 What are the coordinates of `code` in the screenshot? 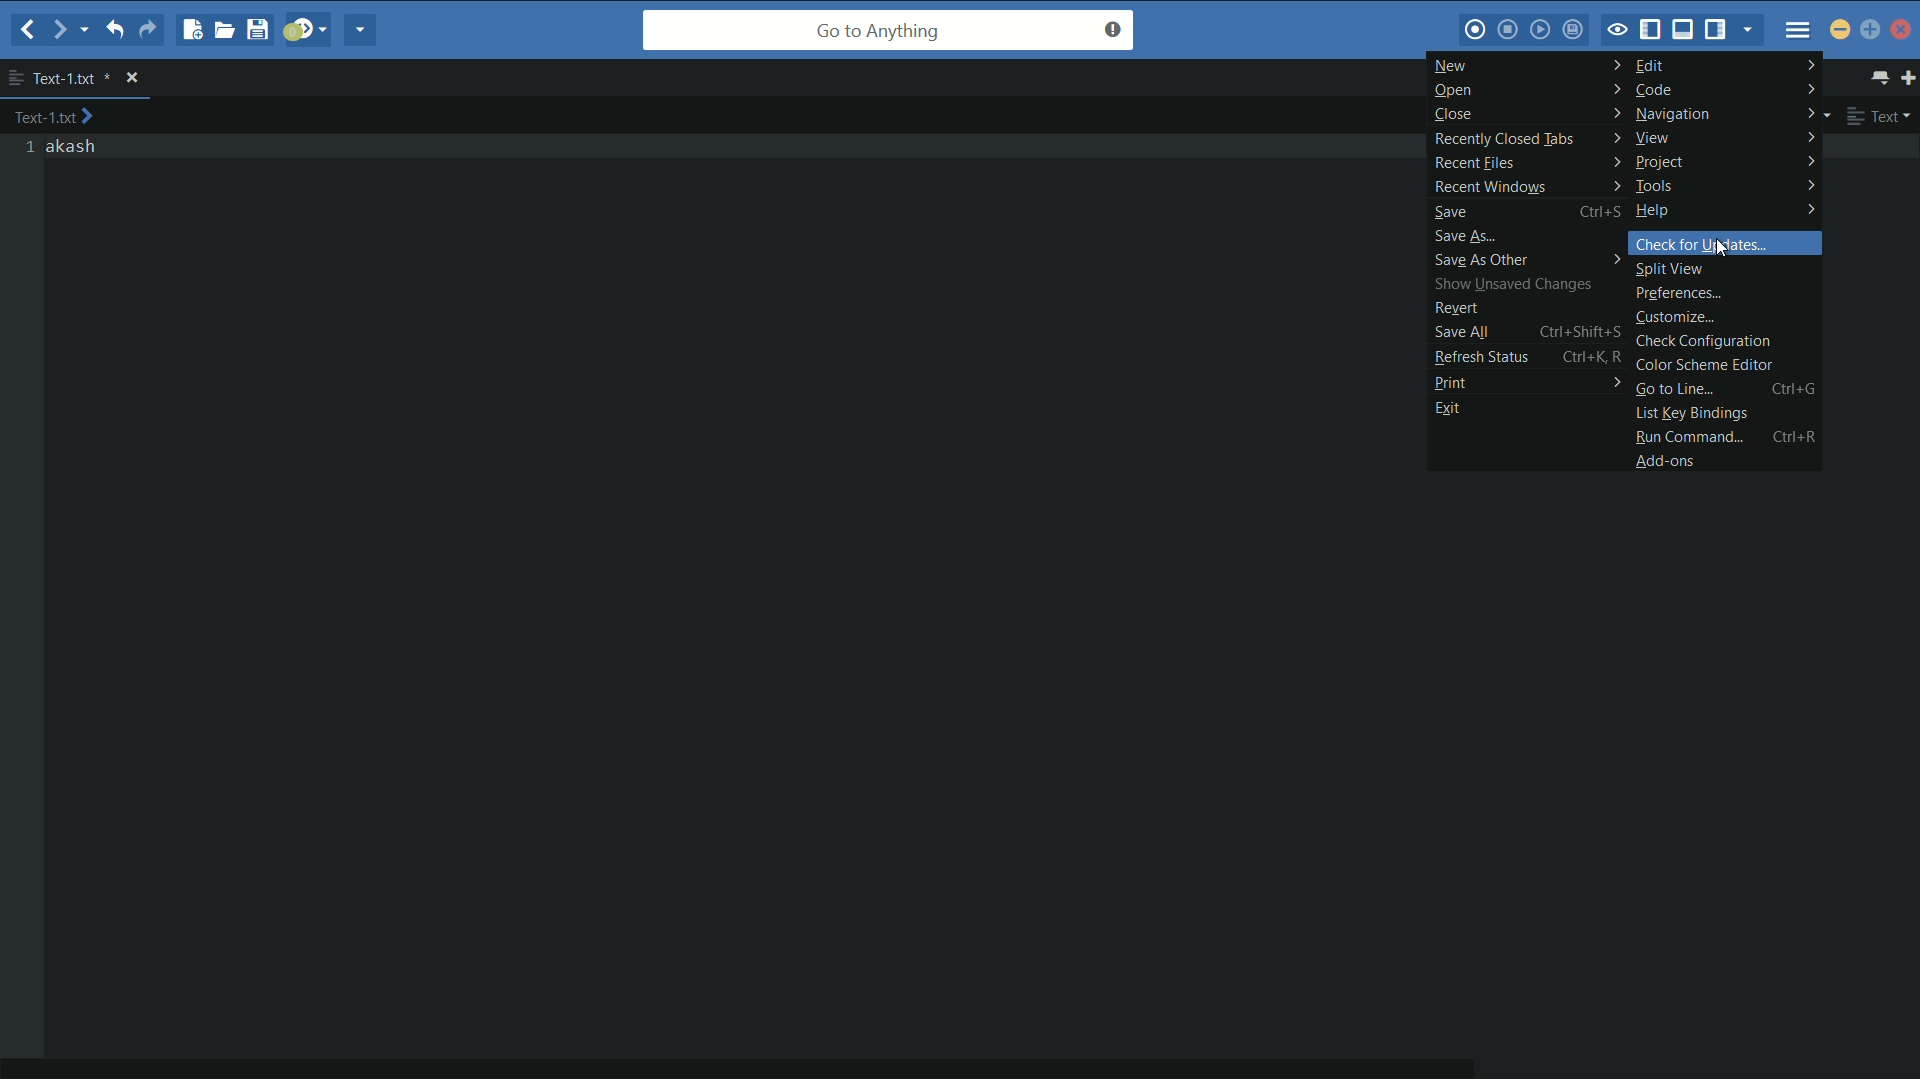 It's located at (1725, 88).